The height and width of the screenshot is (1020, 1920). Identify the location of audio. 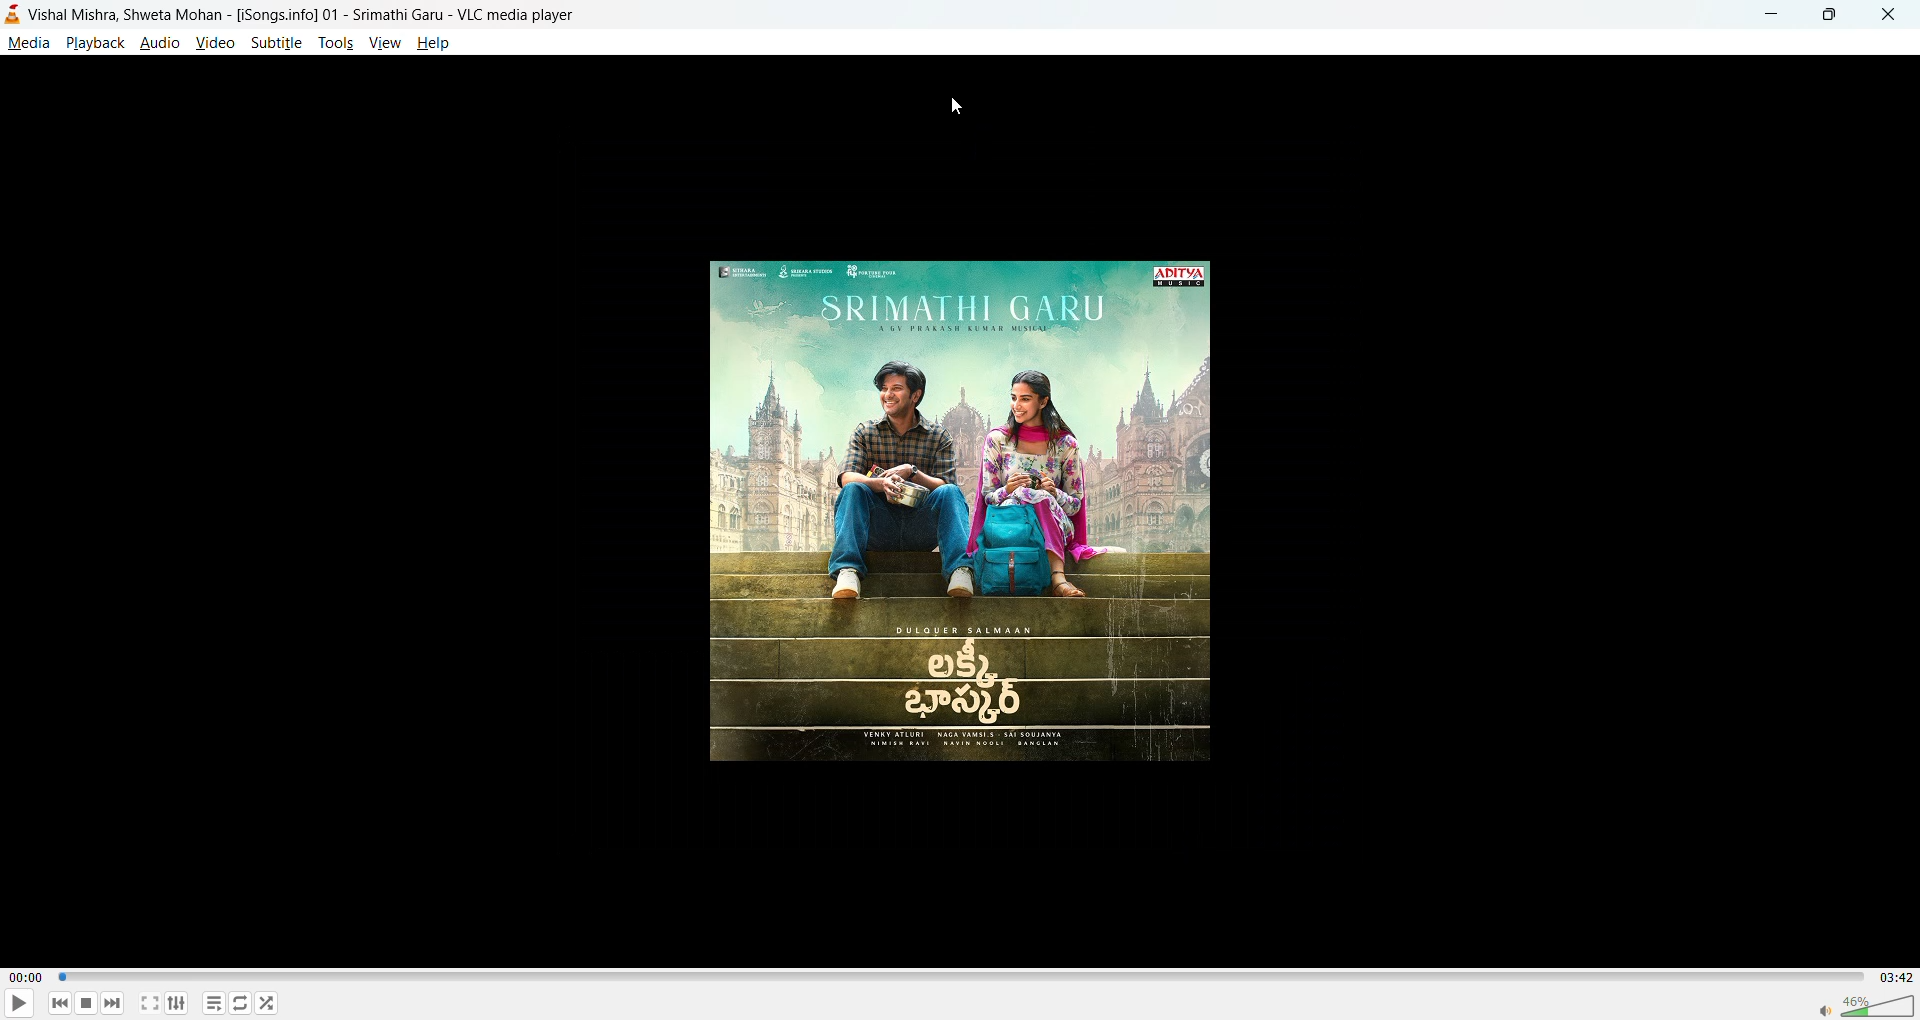
(160, 42).